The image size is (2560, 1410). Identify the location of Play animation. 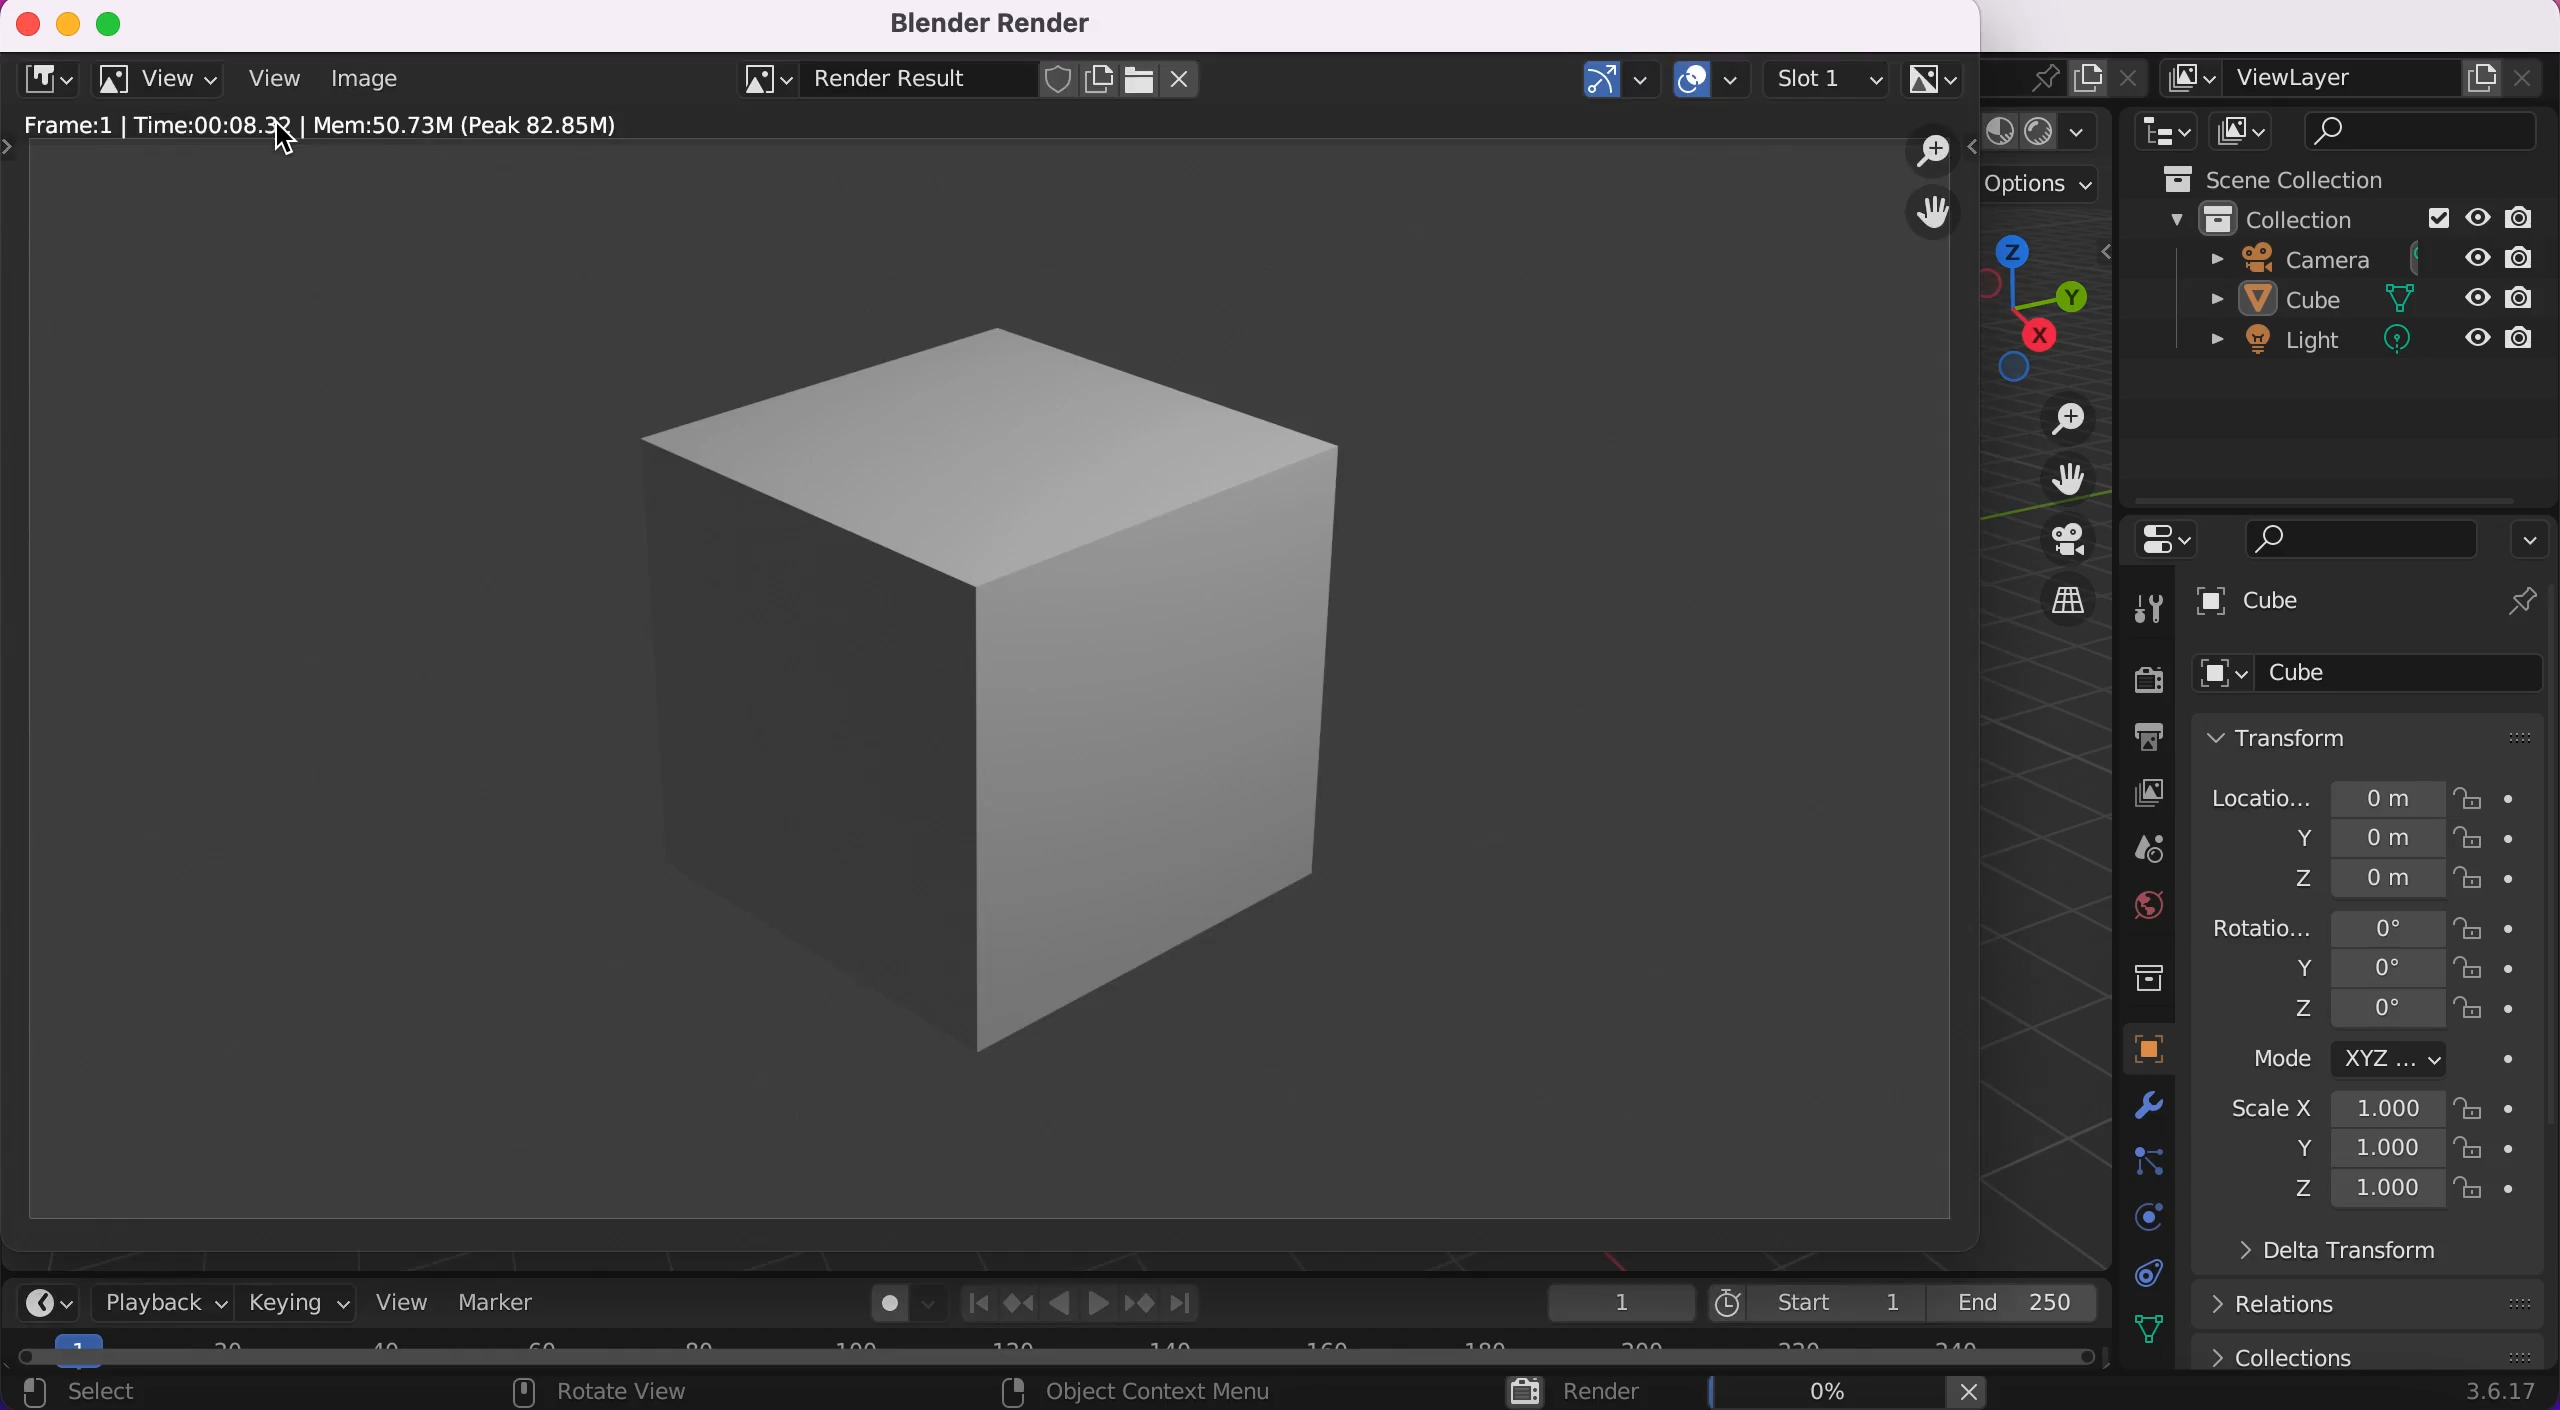
(1061, 1303).